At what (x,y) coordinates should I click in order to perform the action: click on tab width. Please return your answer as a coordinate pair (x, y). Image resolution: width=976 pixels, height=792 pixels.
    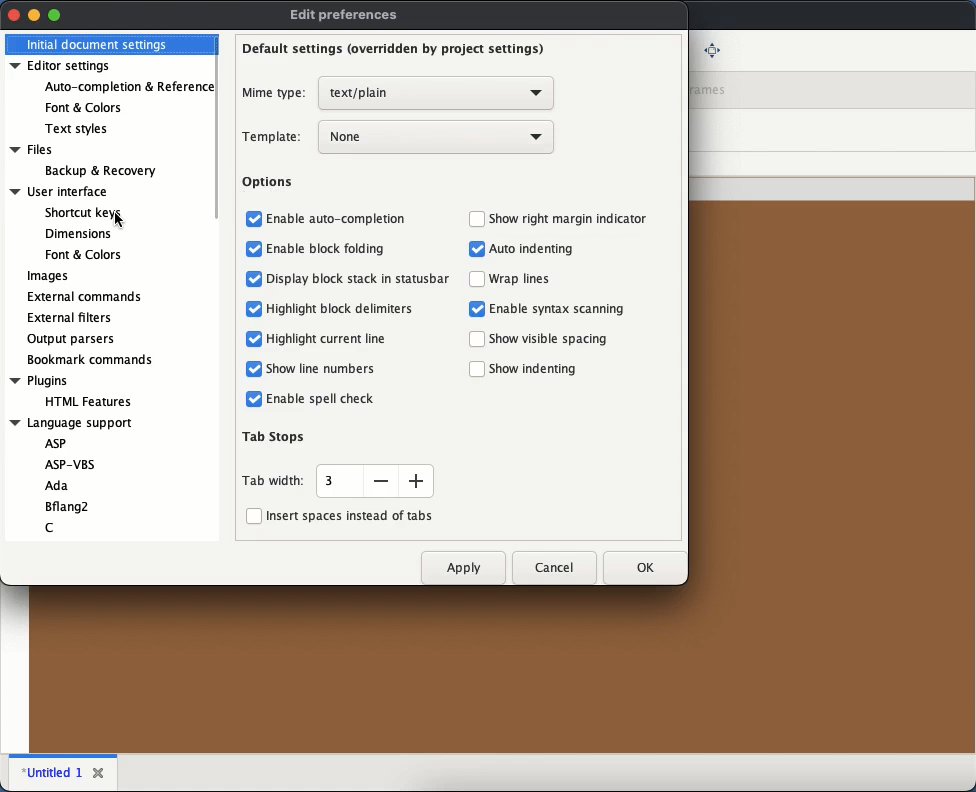
    Looking at the image, I should click on (272, 483).